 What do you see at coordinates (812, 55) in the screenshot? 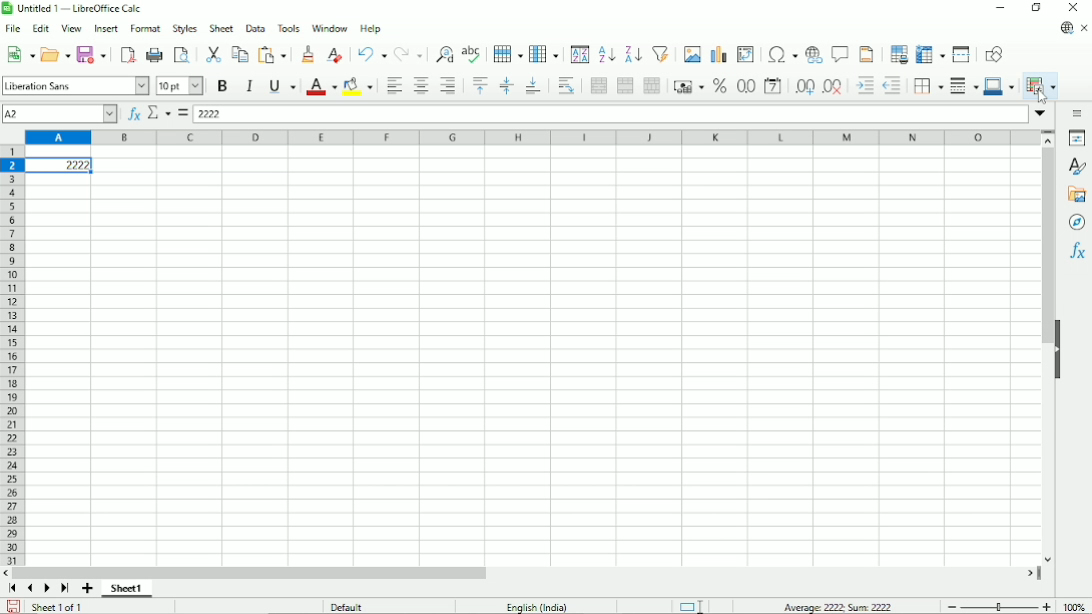
I see `Insert hyperlink` at bounding box center [812, 55].